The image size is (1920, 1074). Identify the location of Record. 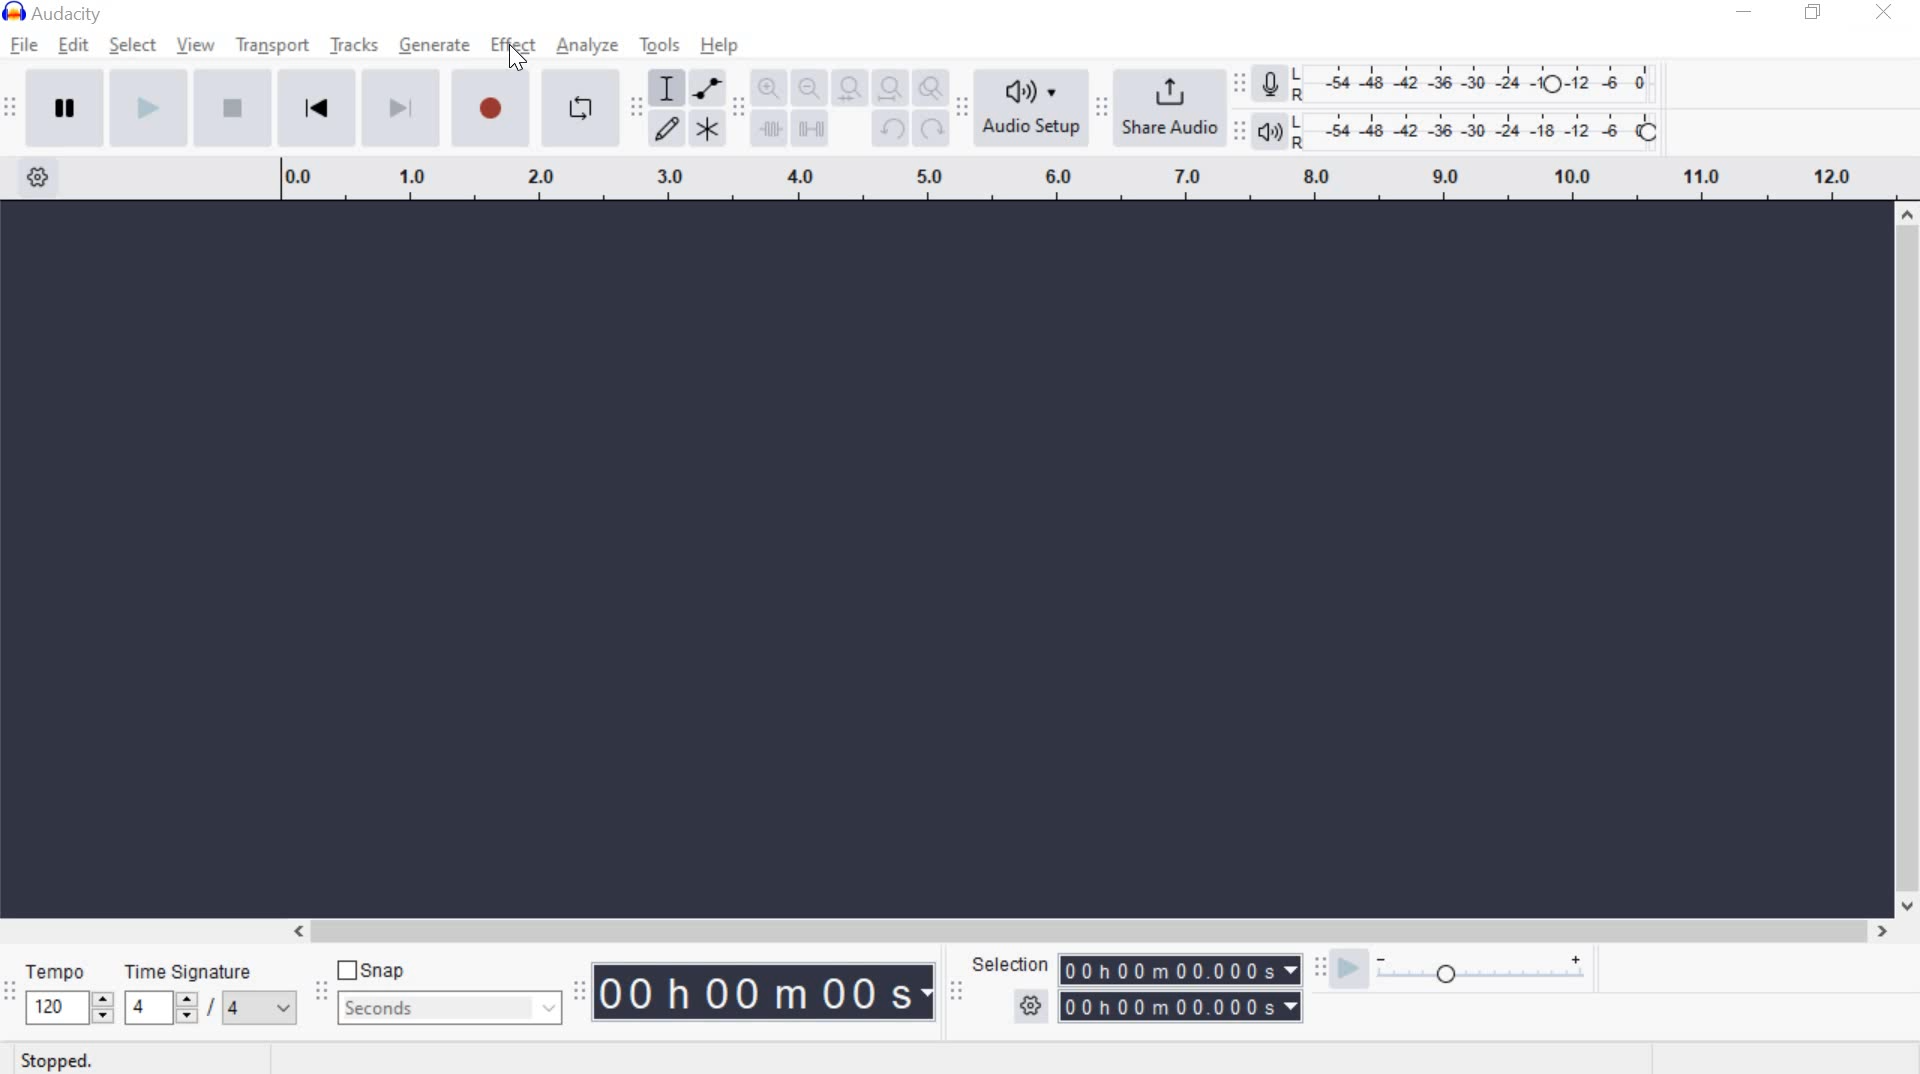
(486, 110).